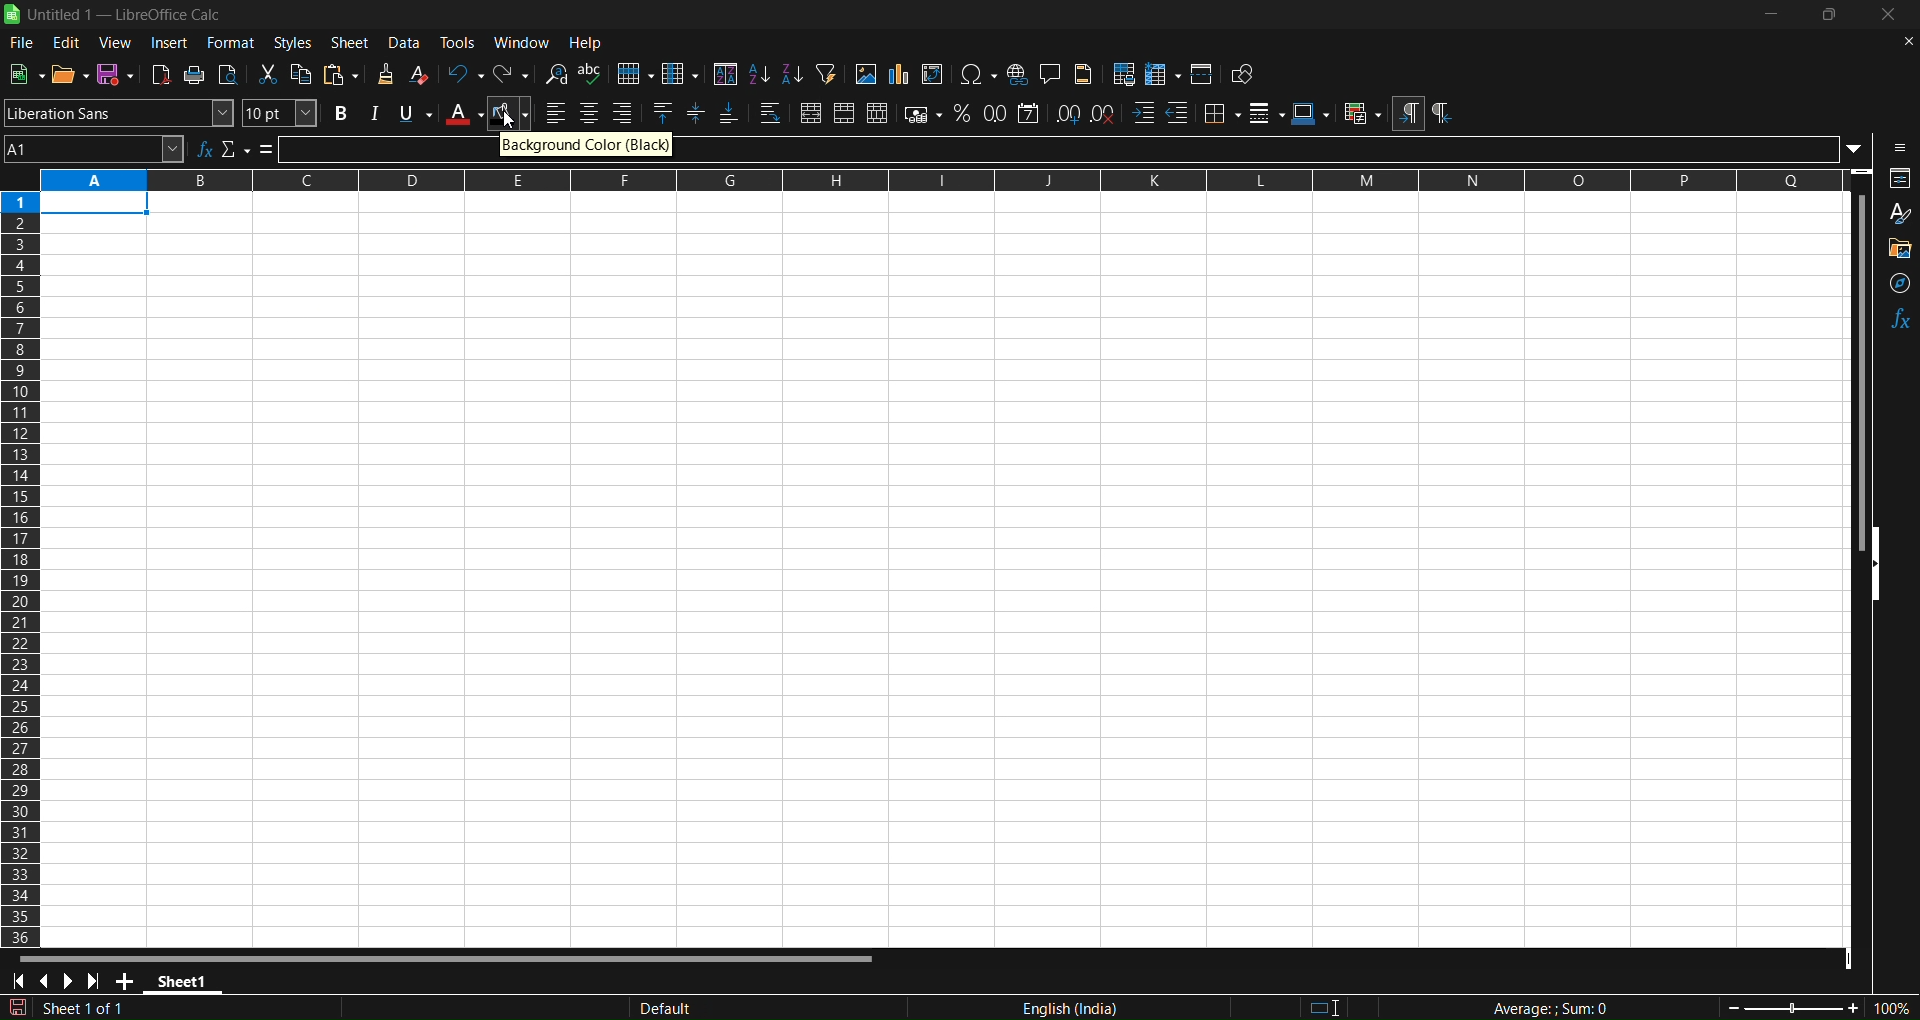 This screenshot has width=1920, height=1020. I want to click on Text language, so click(1094, 1003).